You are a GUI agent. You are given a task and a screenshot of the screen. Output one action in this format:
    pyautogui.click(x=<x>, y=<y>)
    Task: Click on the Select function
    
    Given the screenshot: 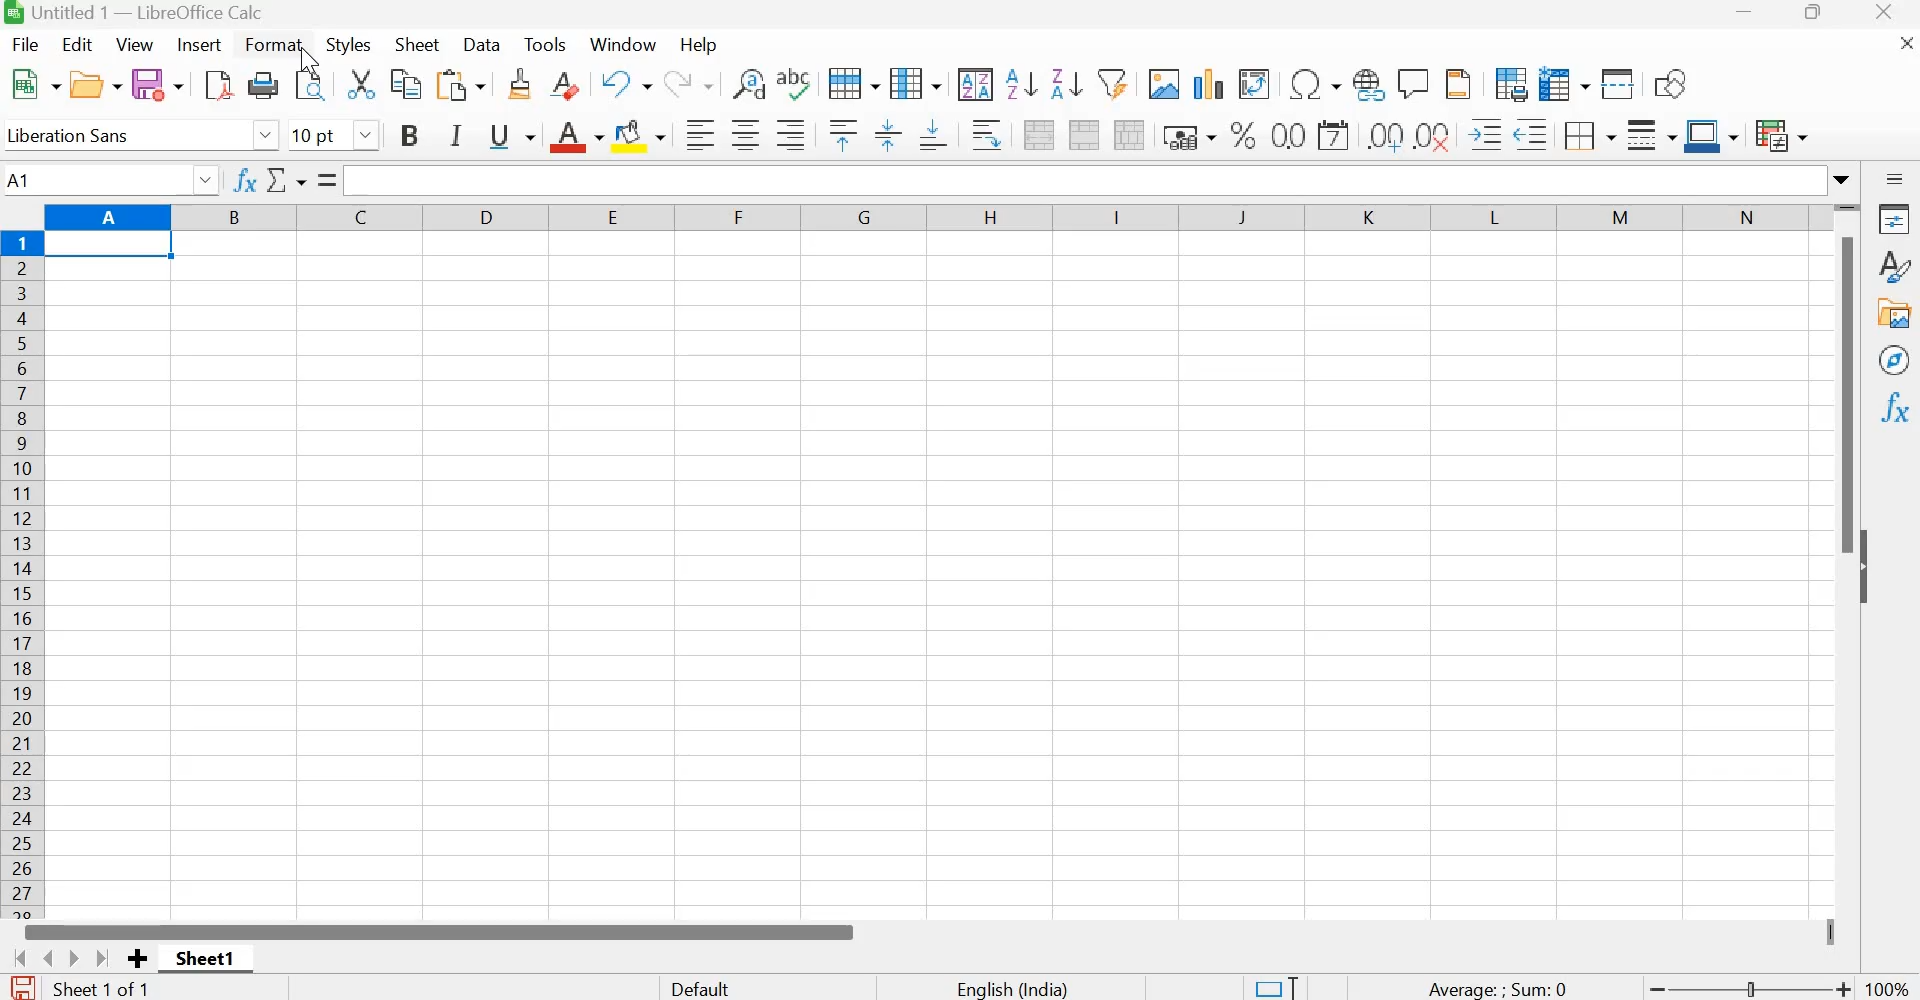 What is the action you would take?
    pyautogui.click(x=289, y=180)
    